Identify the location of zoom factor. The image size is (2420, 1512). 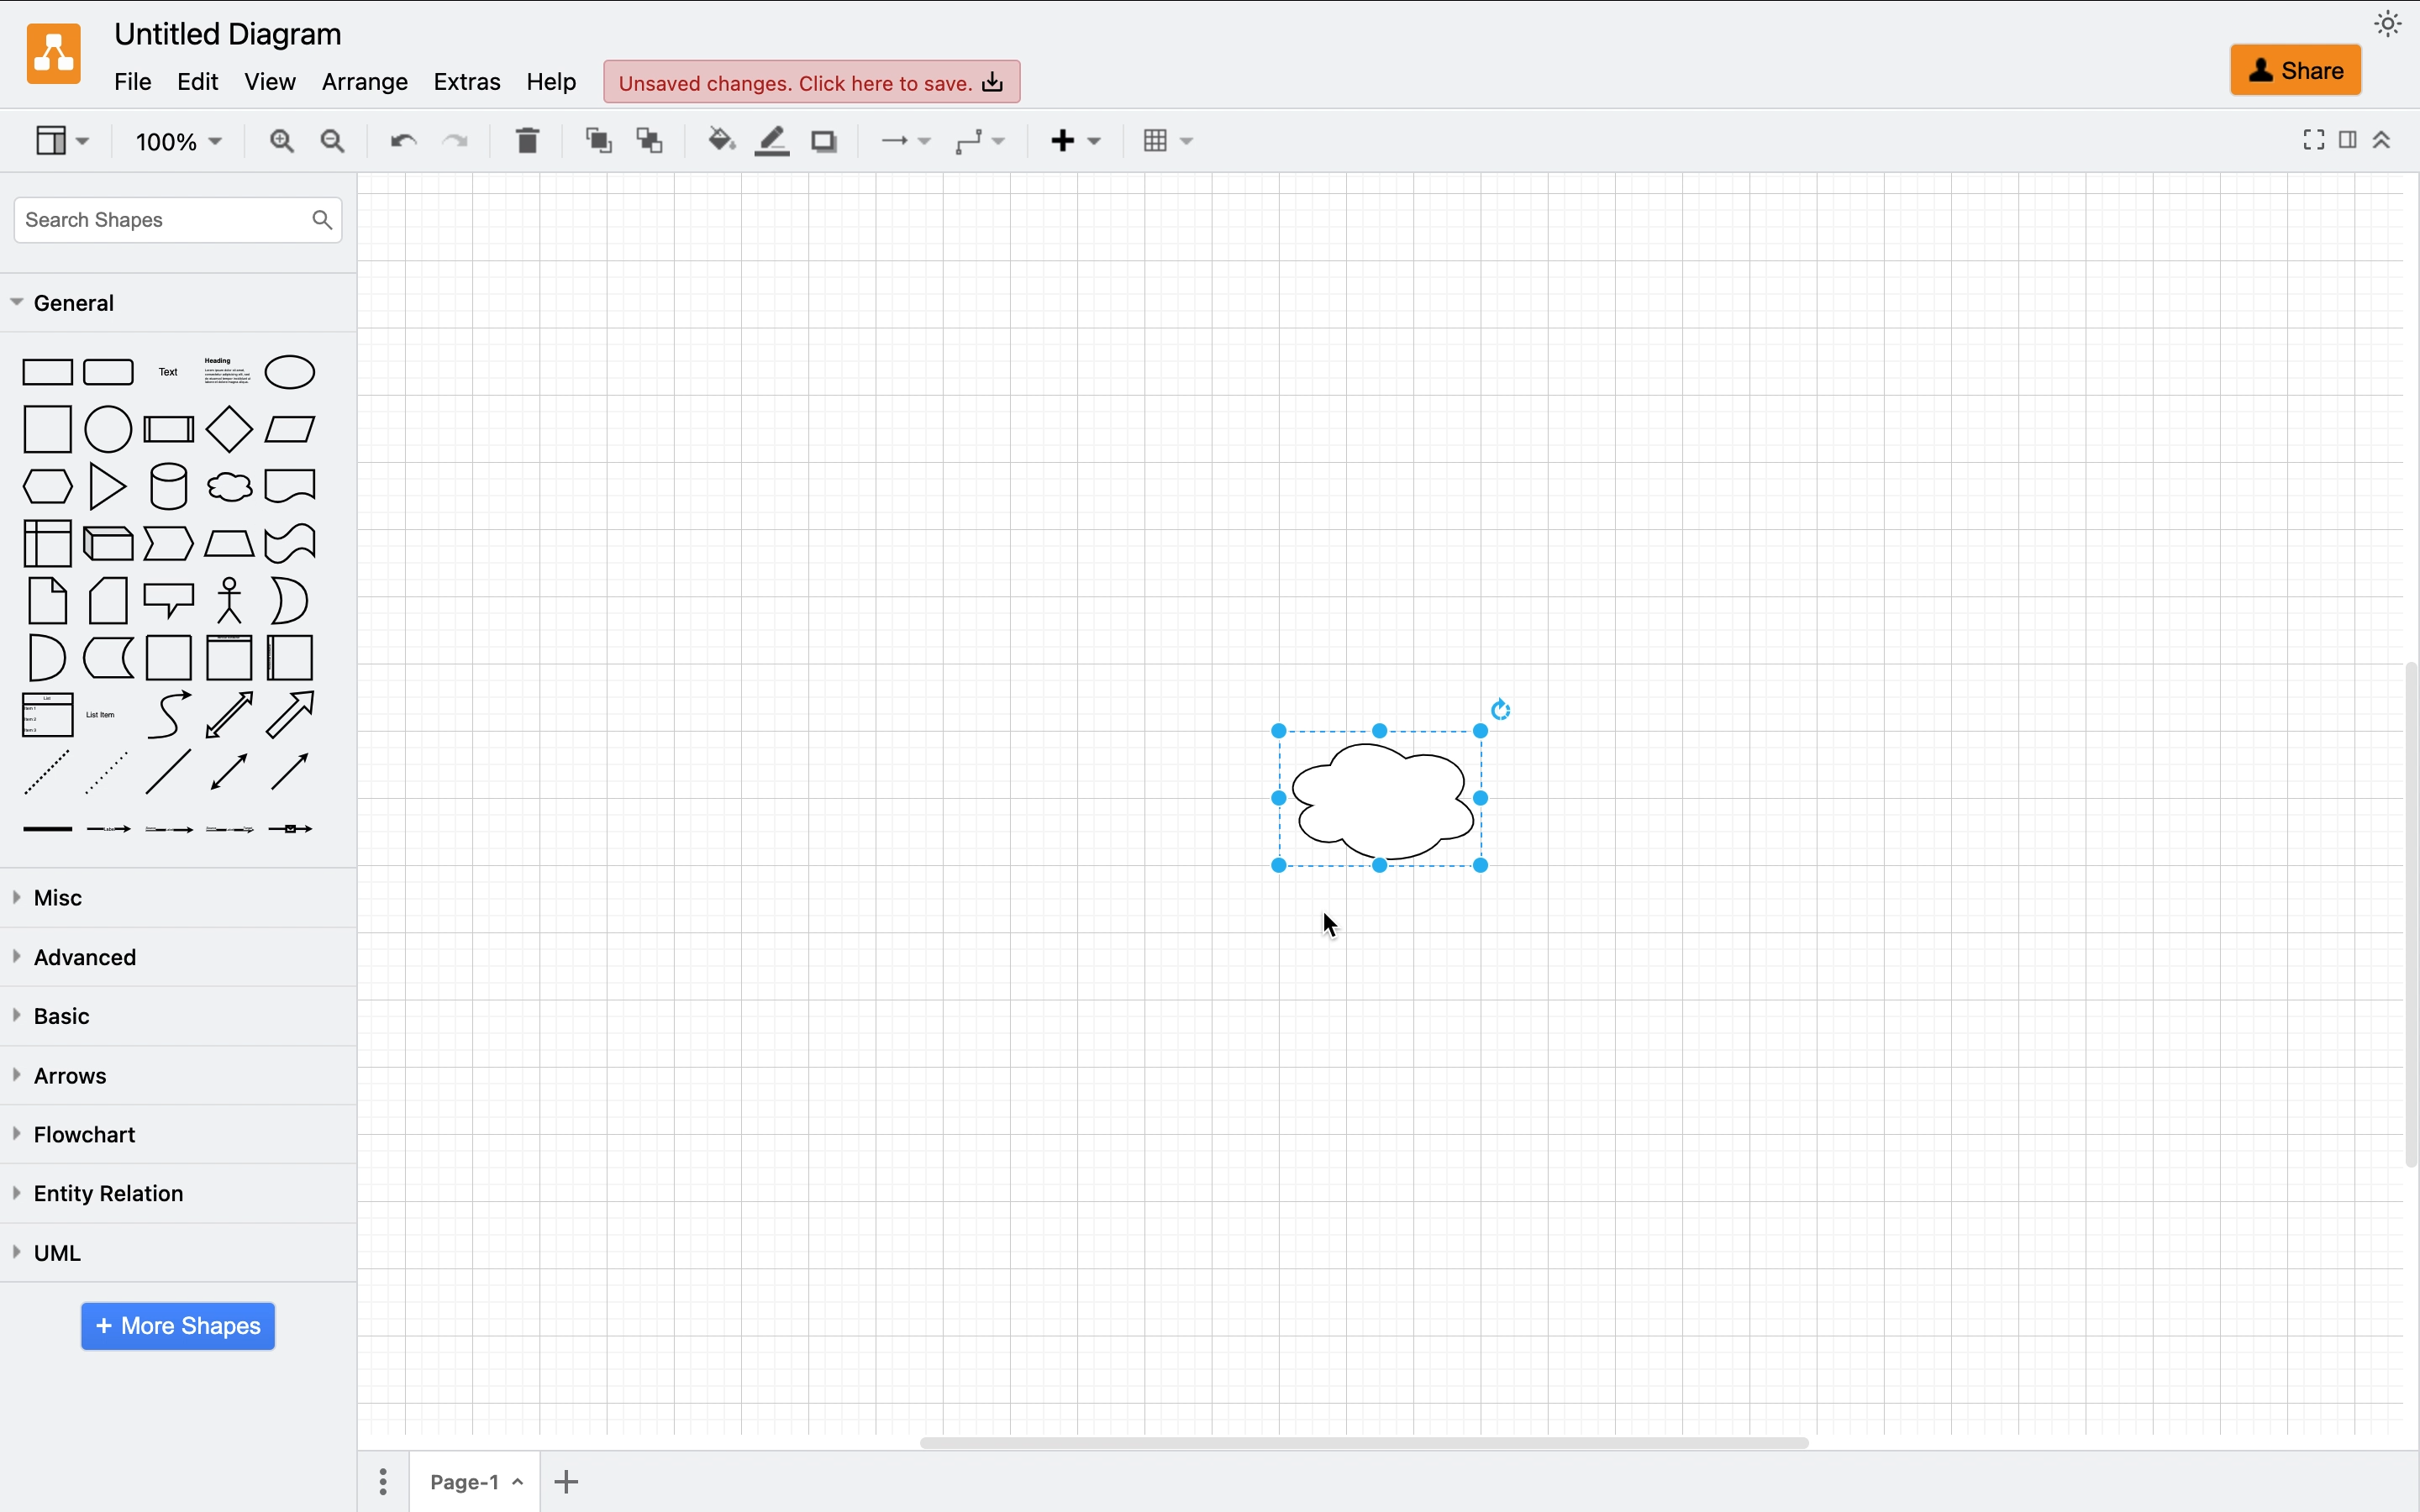
(173, 143).